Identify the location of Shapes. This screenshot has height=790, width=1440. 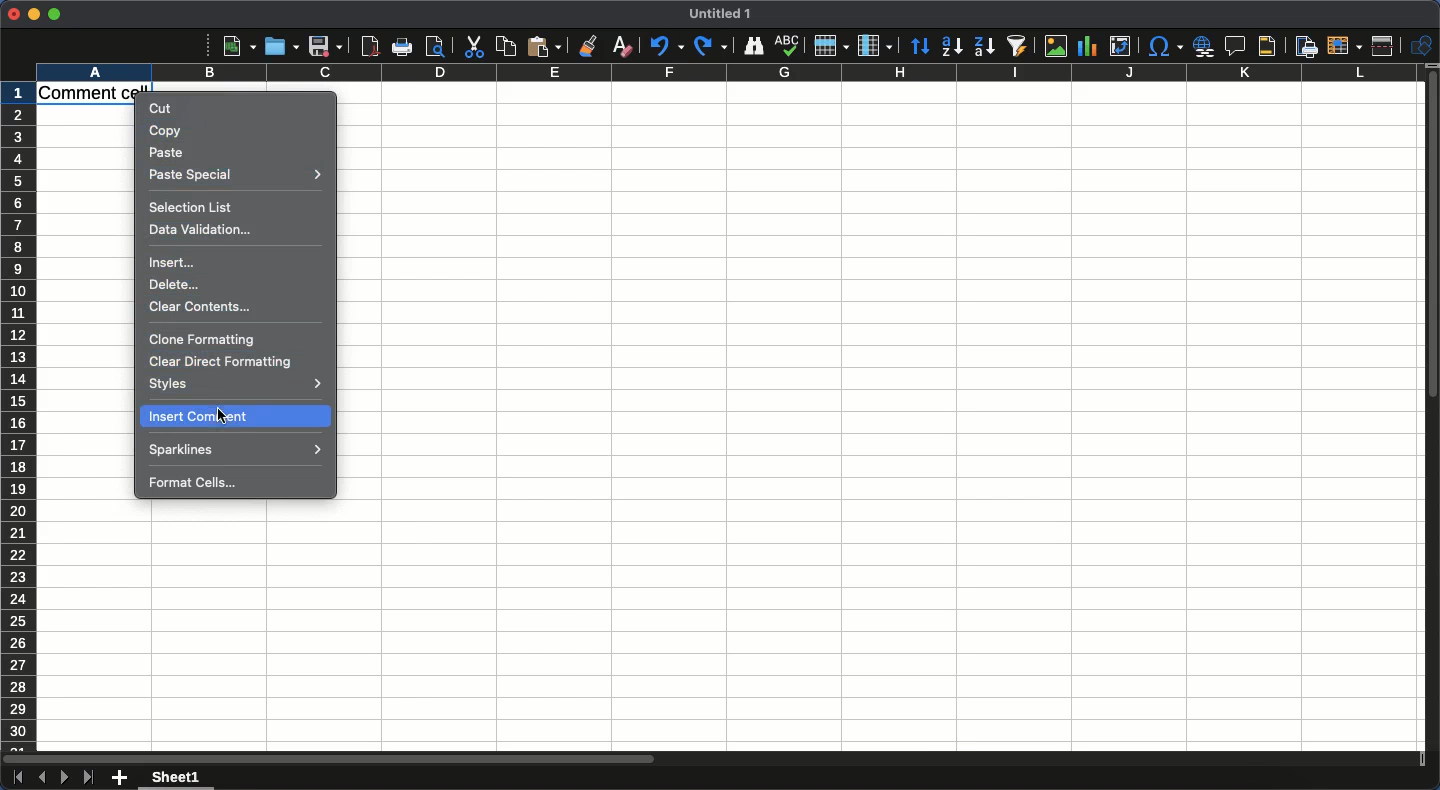
(1424, 45).